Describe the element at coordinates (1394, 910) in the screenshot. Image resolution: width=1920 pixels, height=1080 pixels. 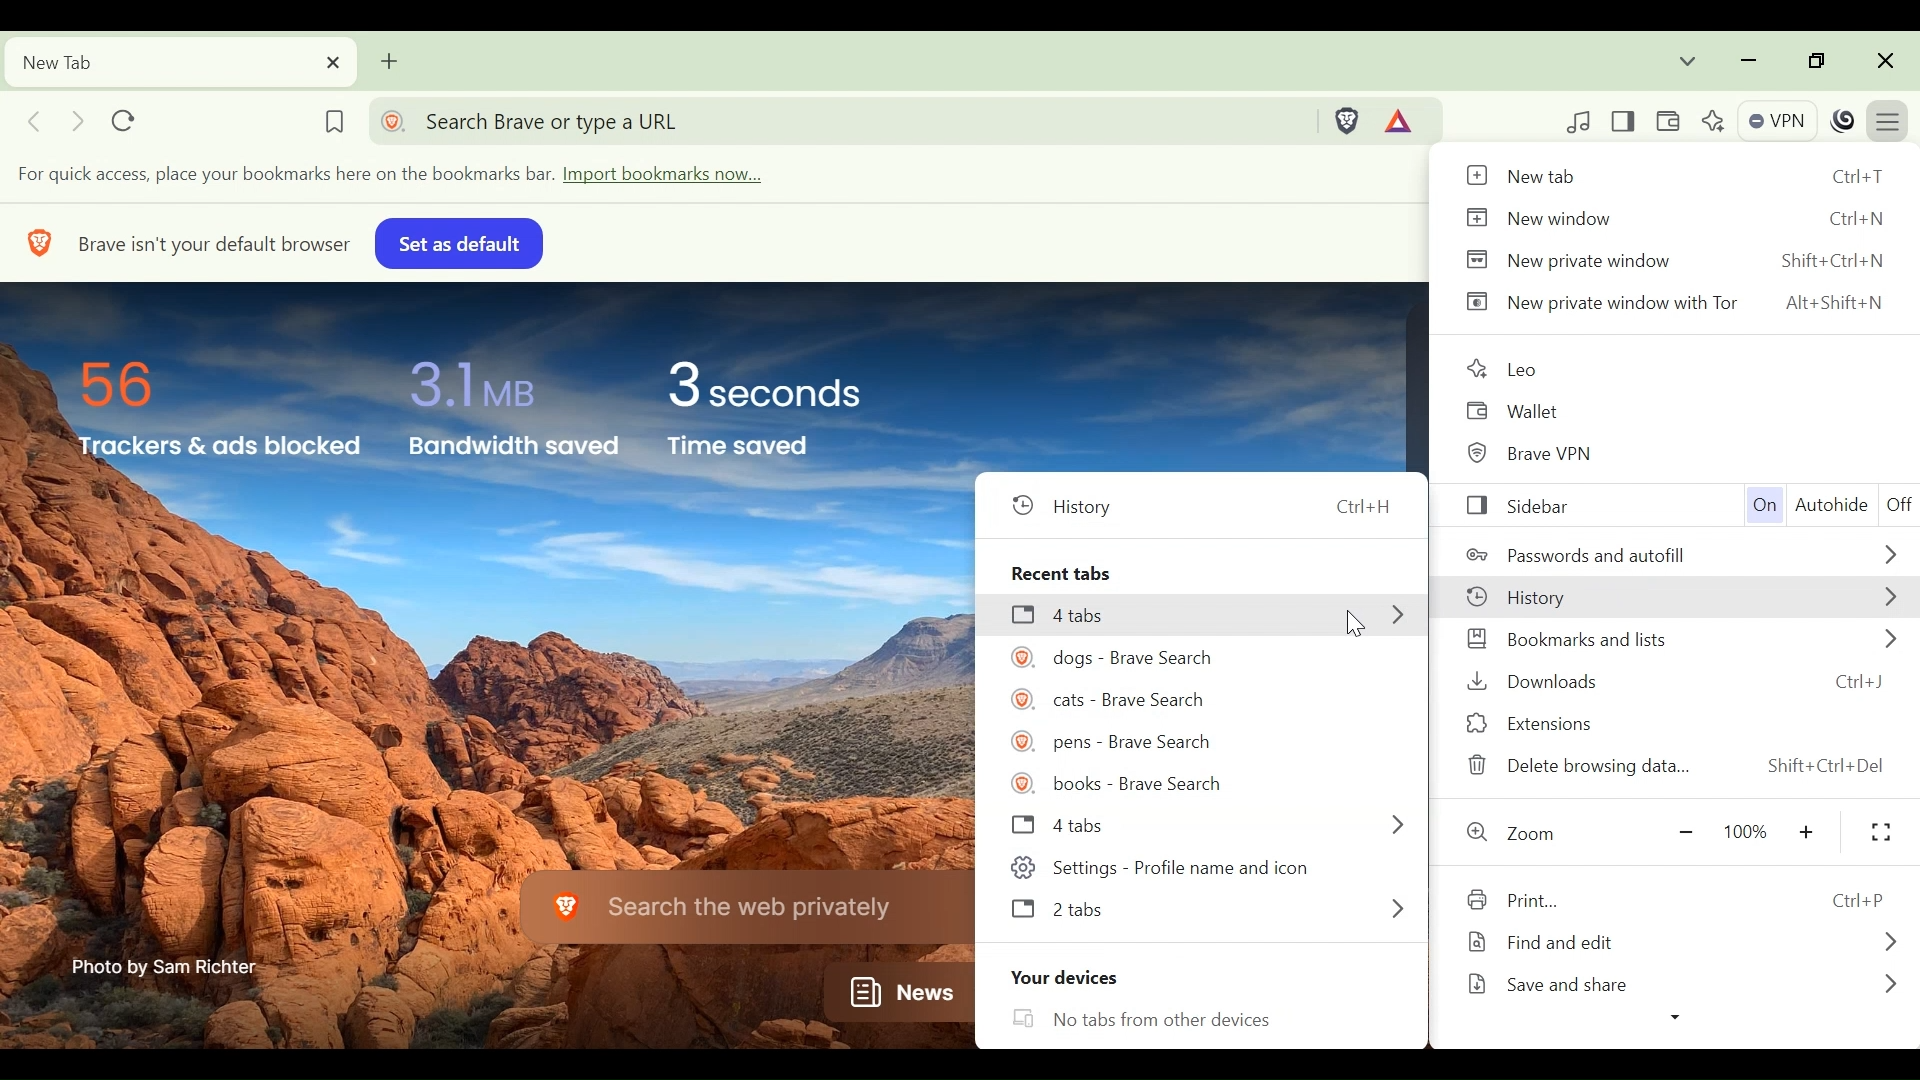
I see `MORE` at that location.